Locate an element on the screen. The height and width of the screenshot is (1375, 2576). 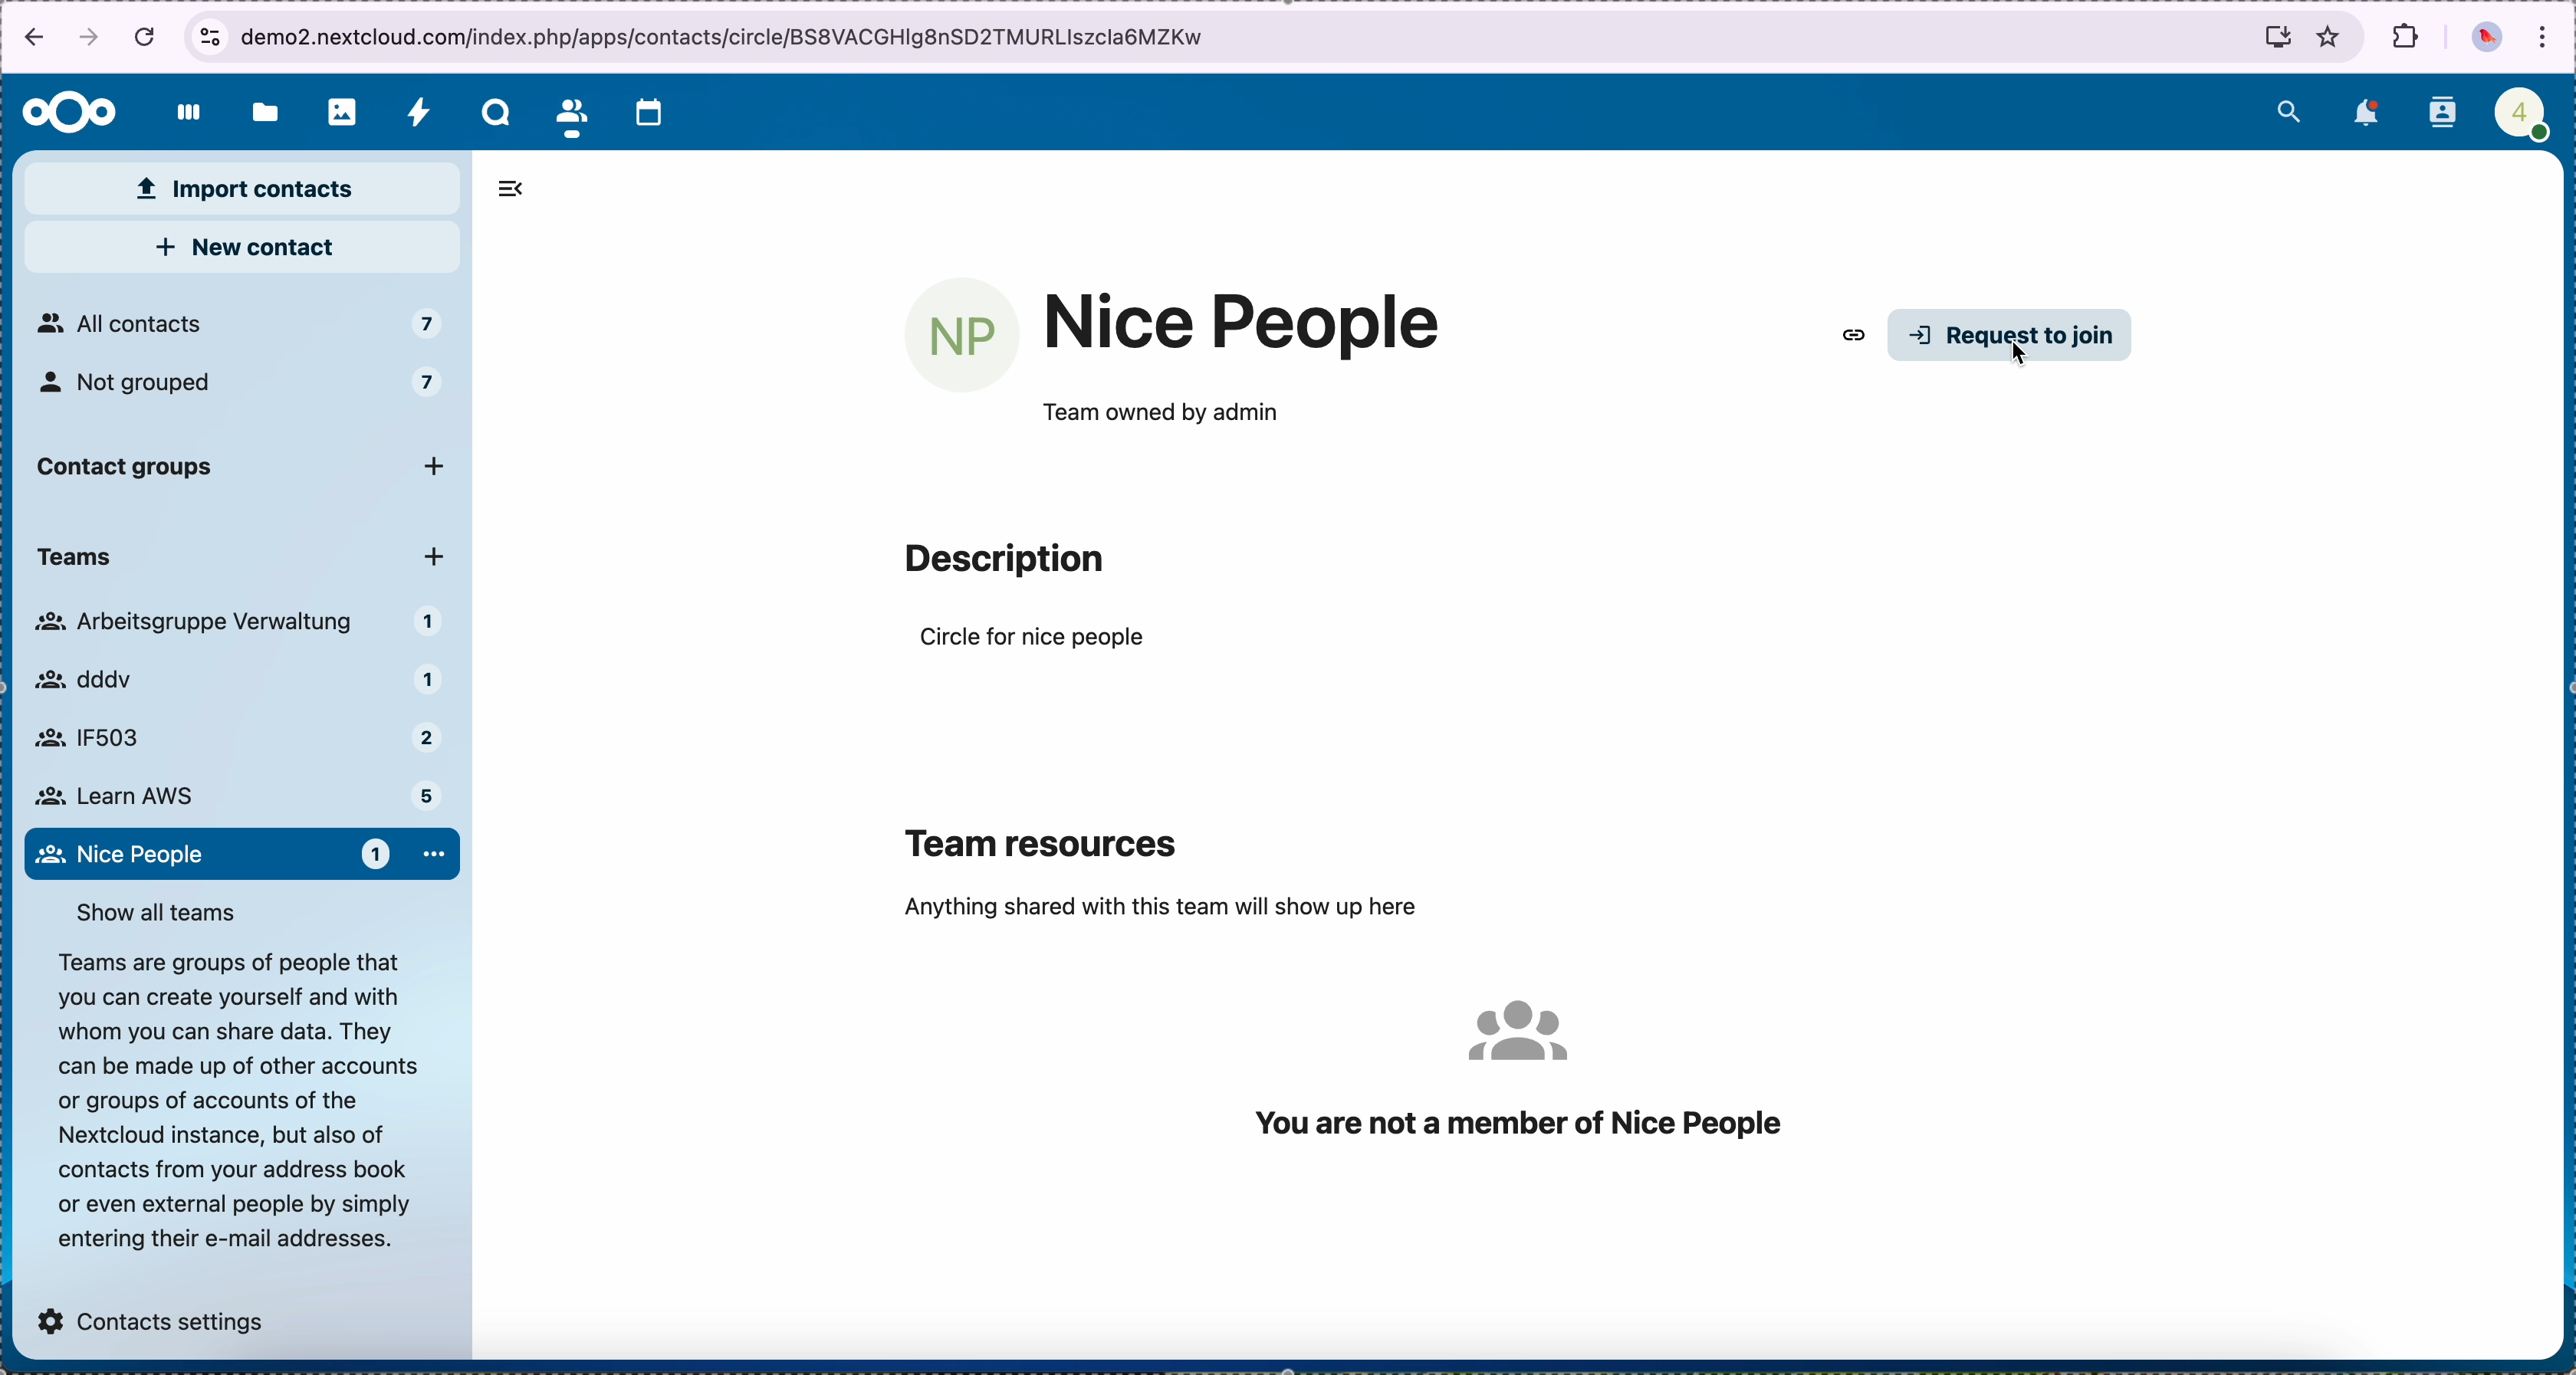
profile picture is located at coordinates (2486, 38).